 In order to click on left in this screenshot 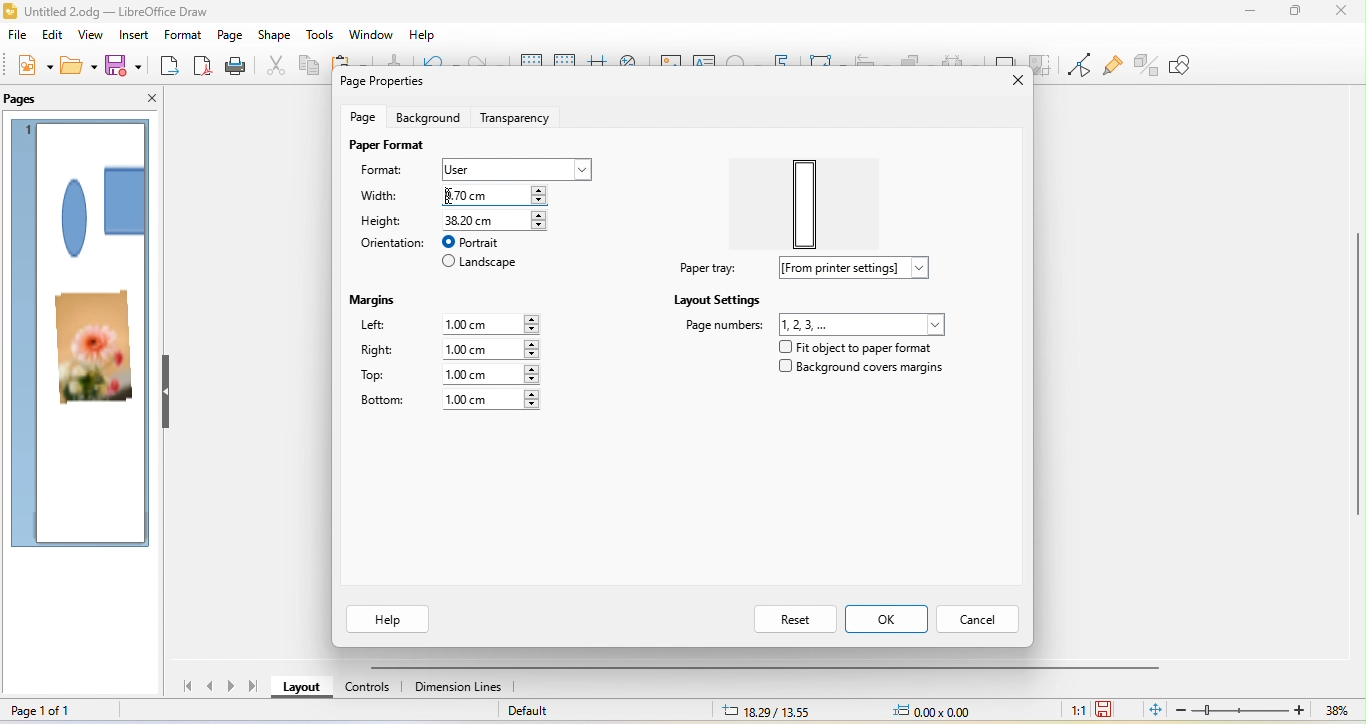, I will do `click(387, 325)`.